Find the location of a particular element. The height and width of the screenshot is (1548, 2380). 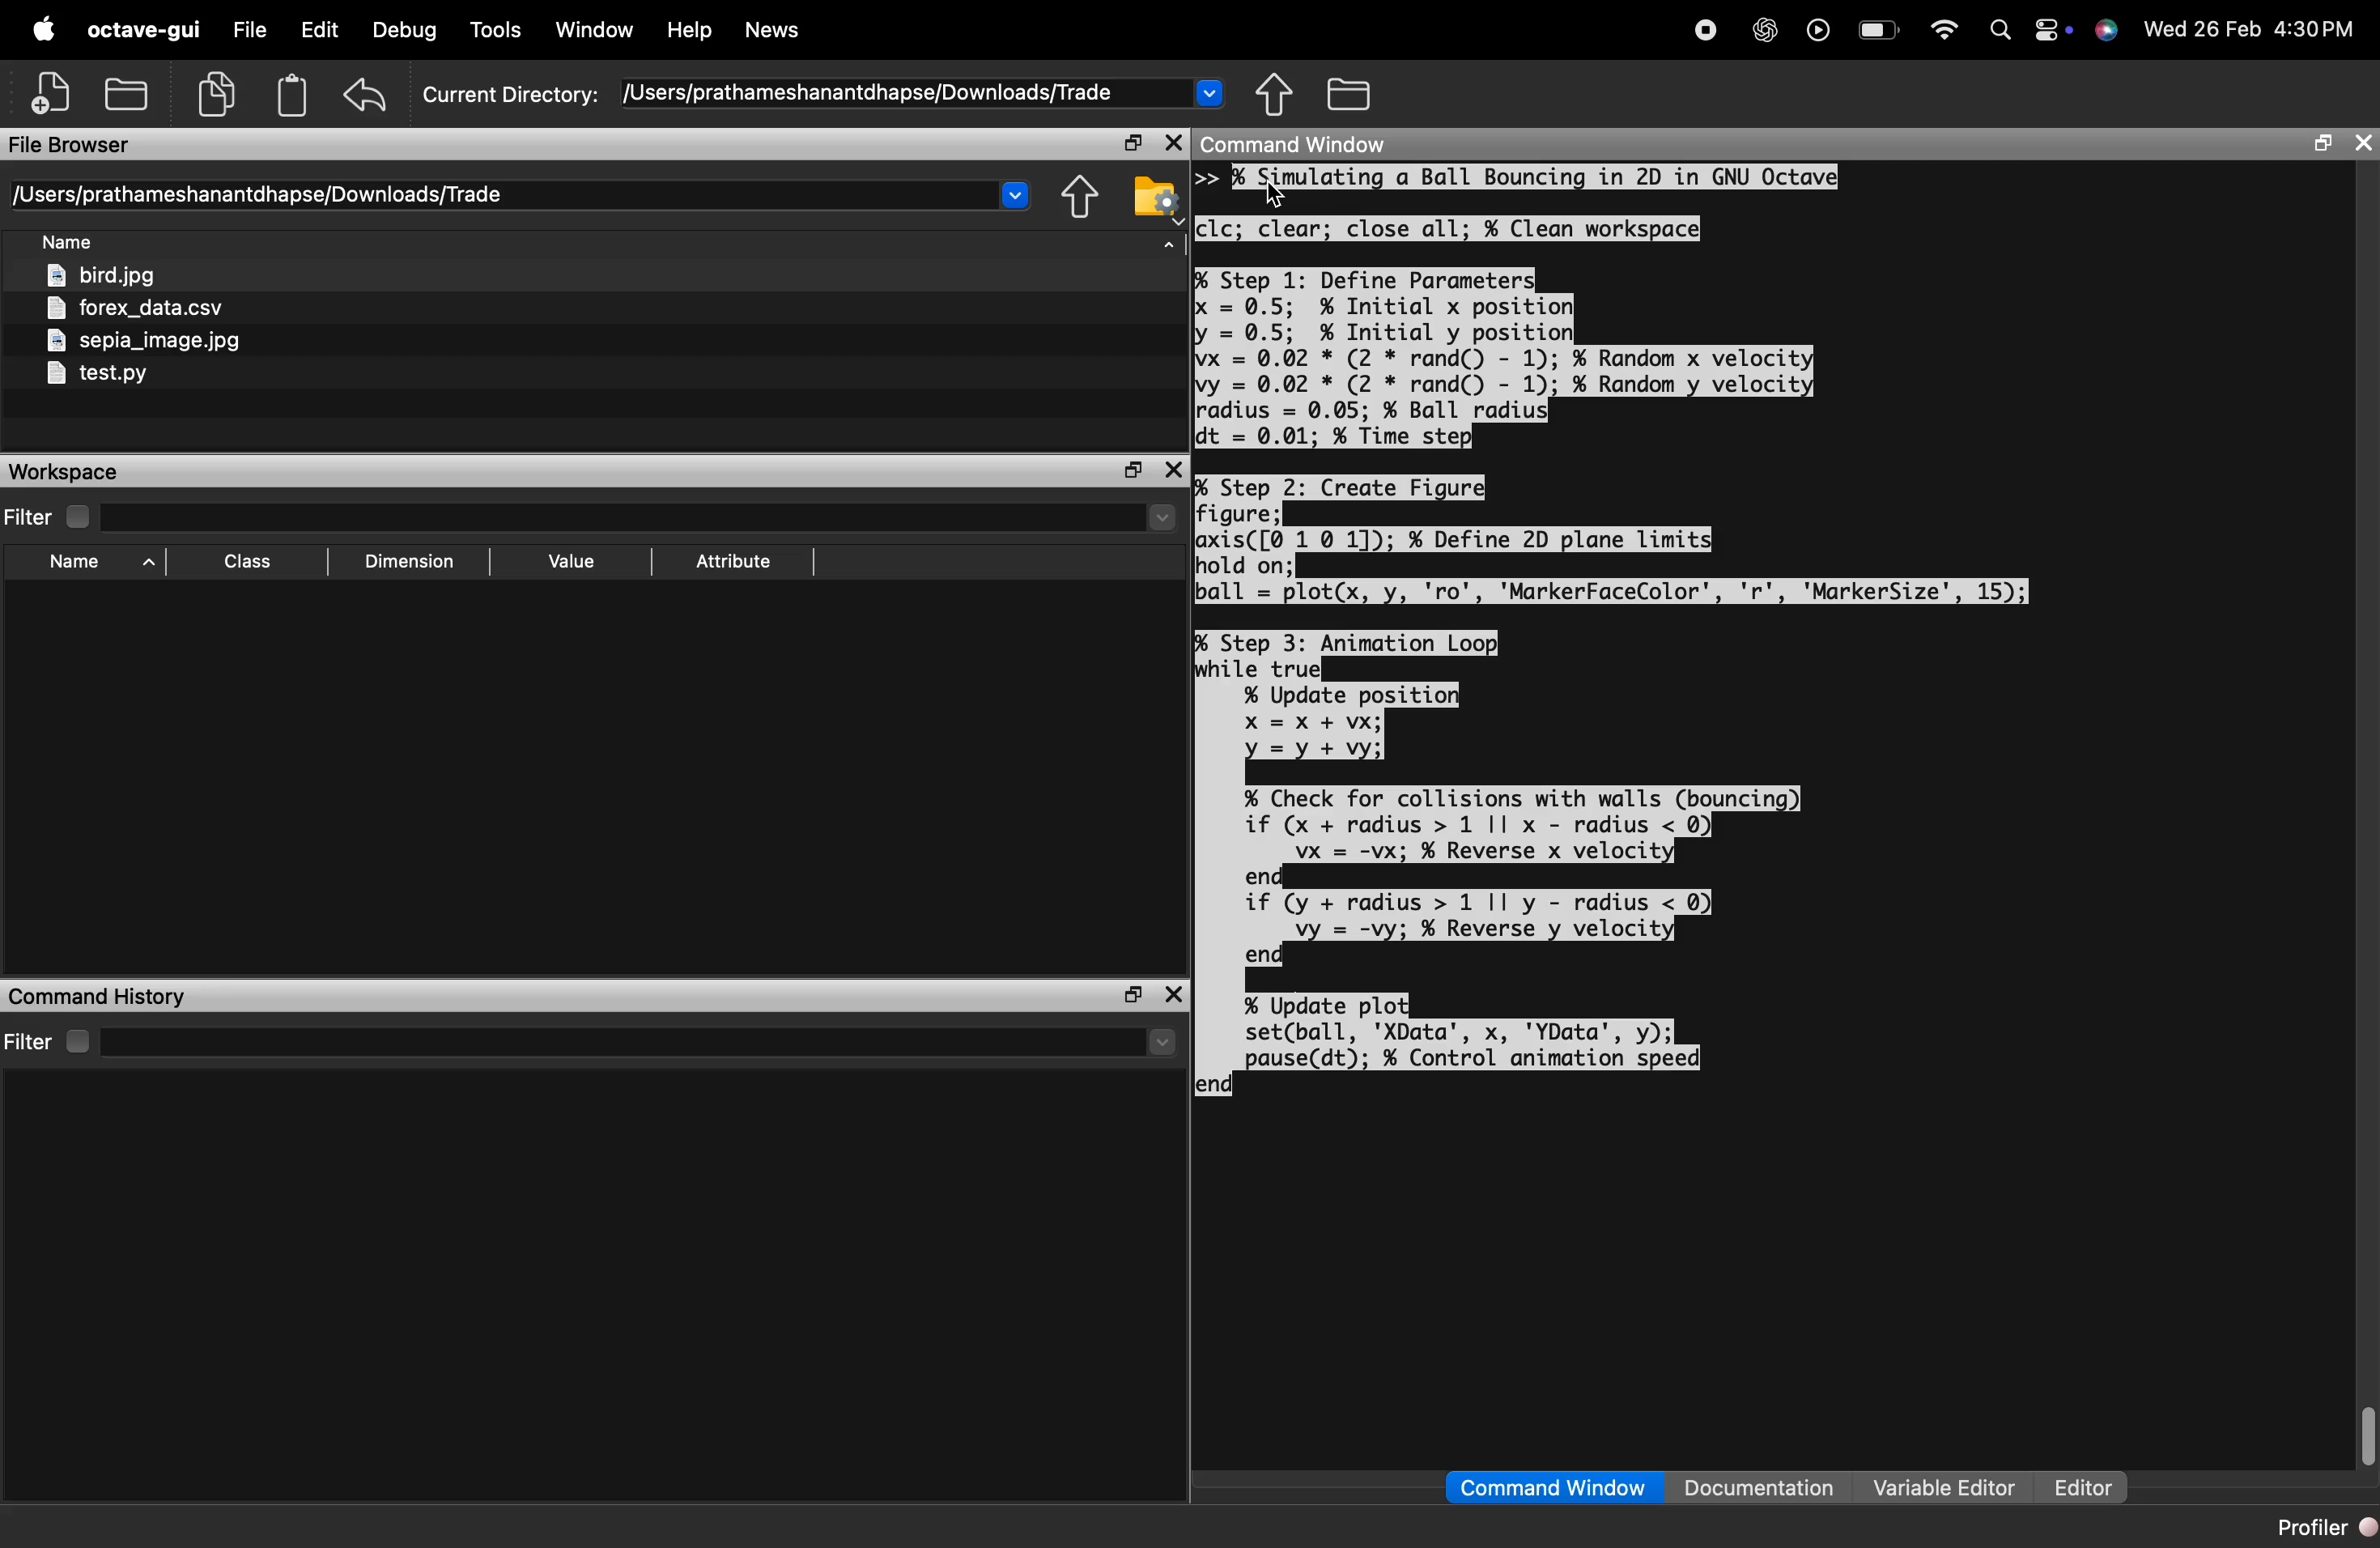

play is located at coordinates (1818, 31).